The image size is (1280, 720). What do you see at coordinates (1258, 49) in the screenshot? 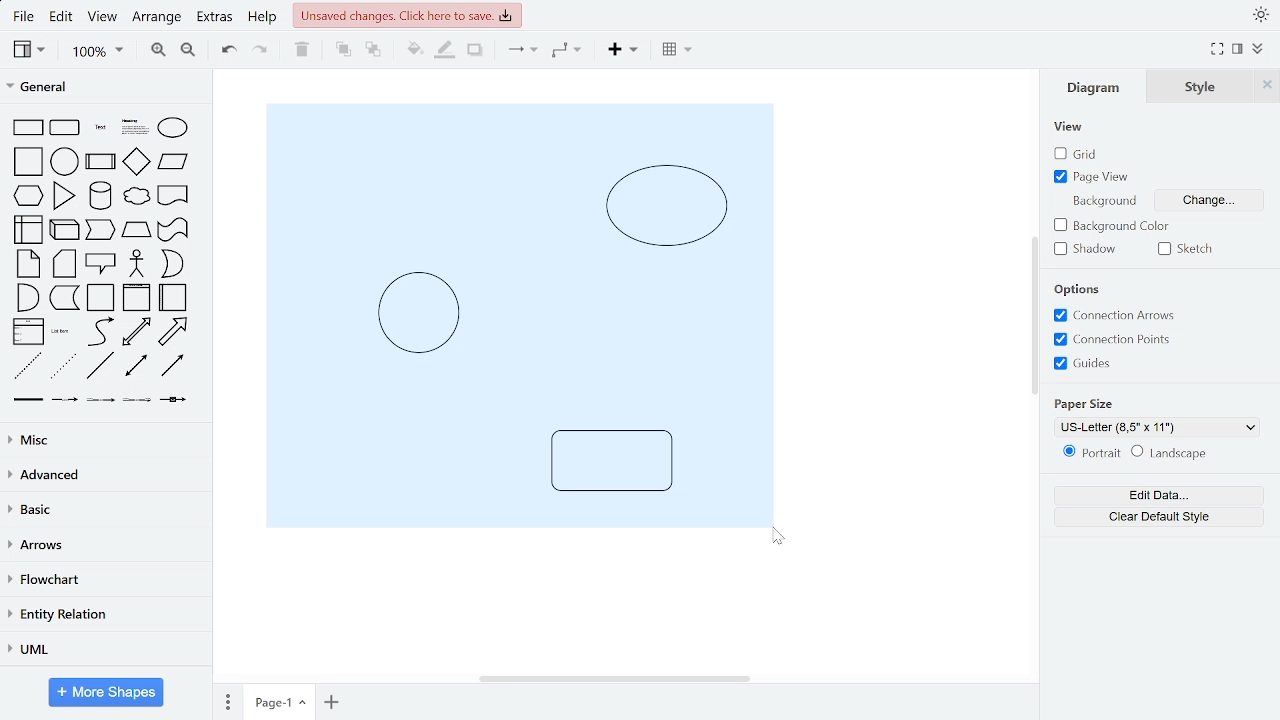
I see `collapse` at bounding box center [1258, 49].